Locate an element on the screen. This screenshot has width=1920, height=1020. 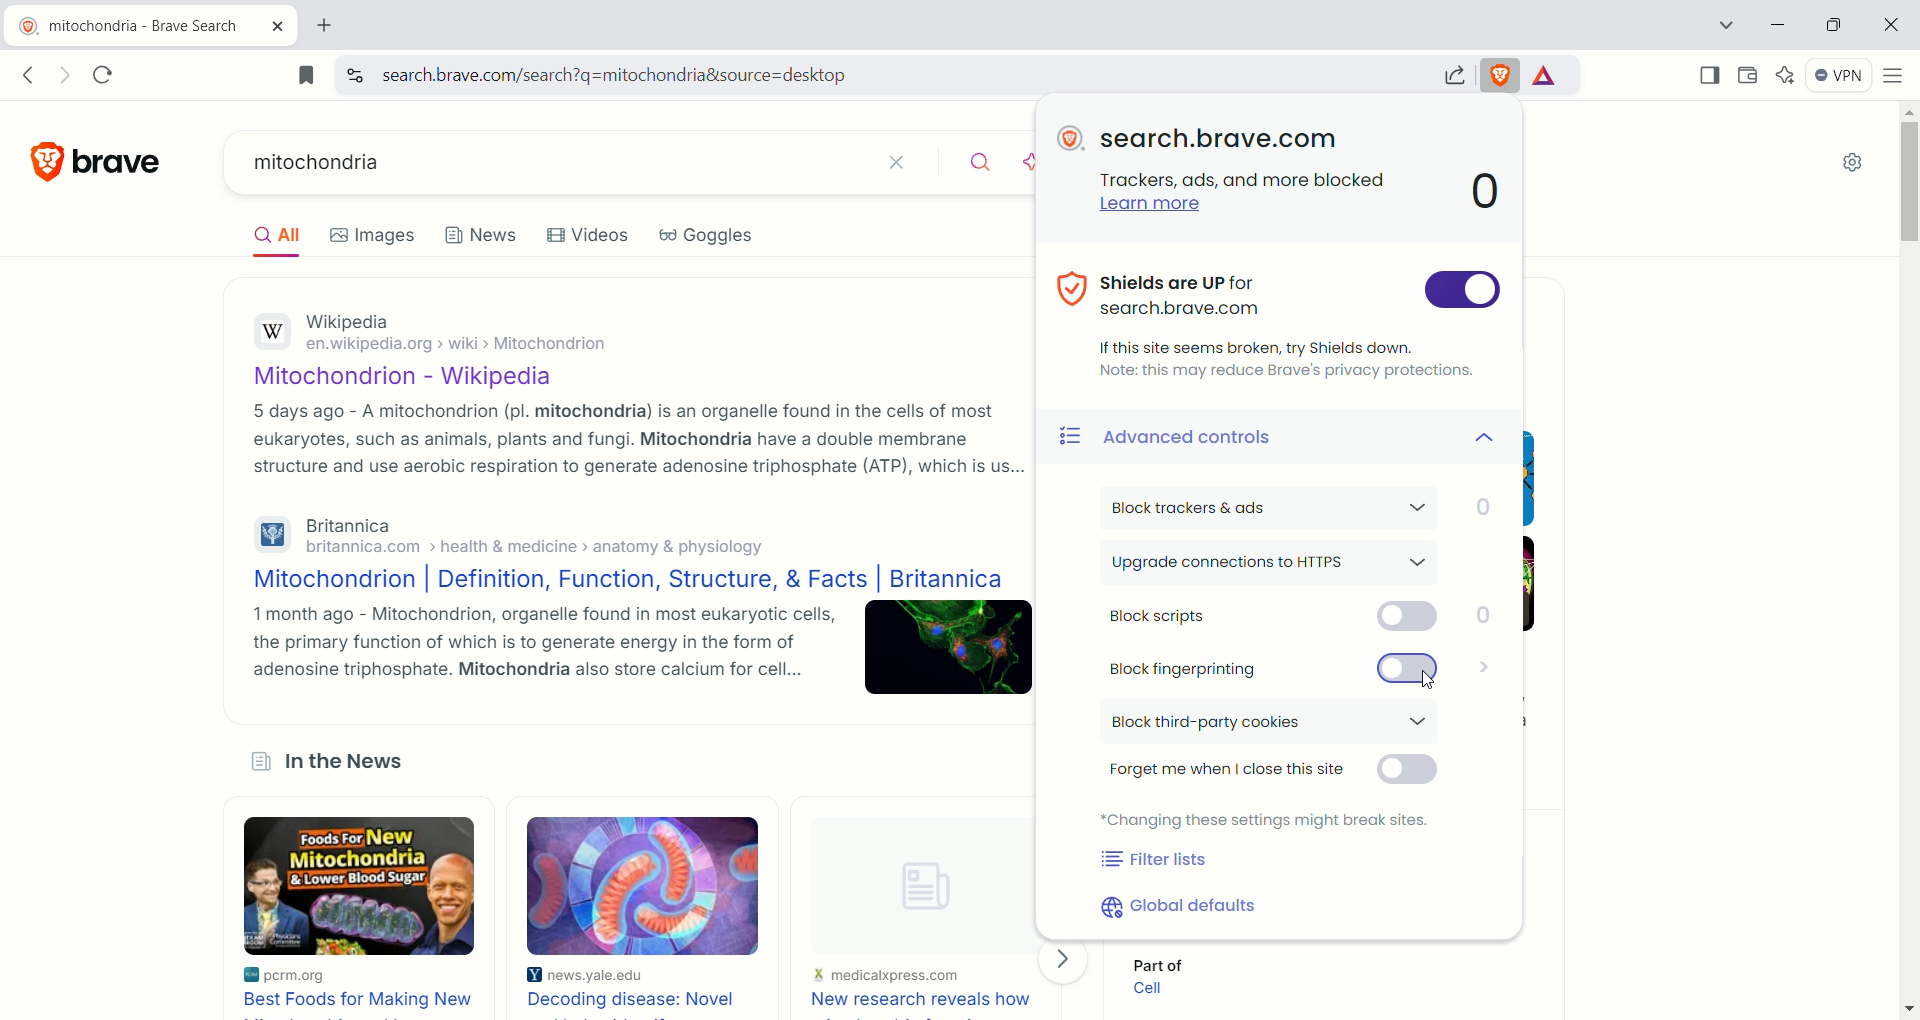
brave shield is located at coordinates (1503, 73).